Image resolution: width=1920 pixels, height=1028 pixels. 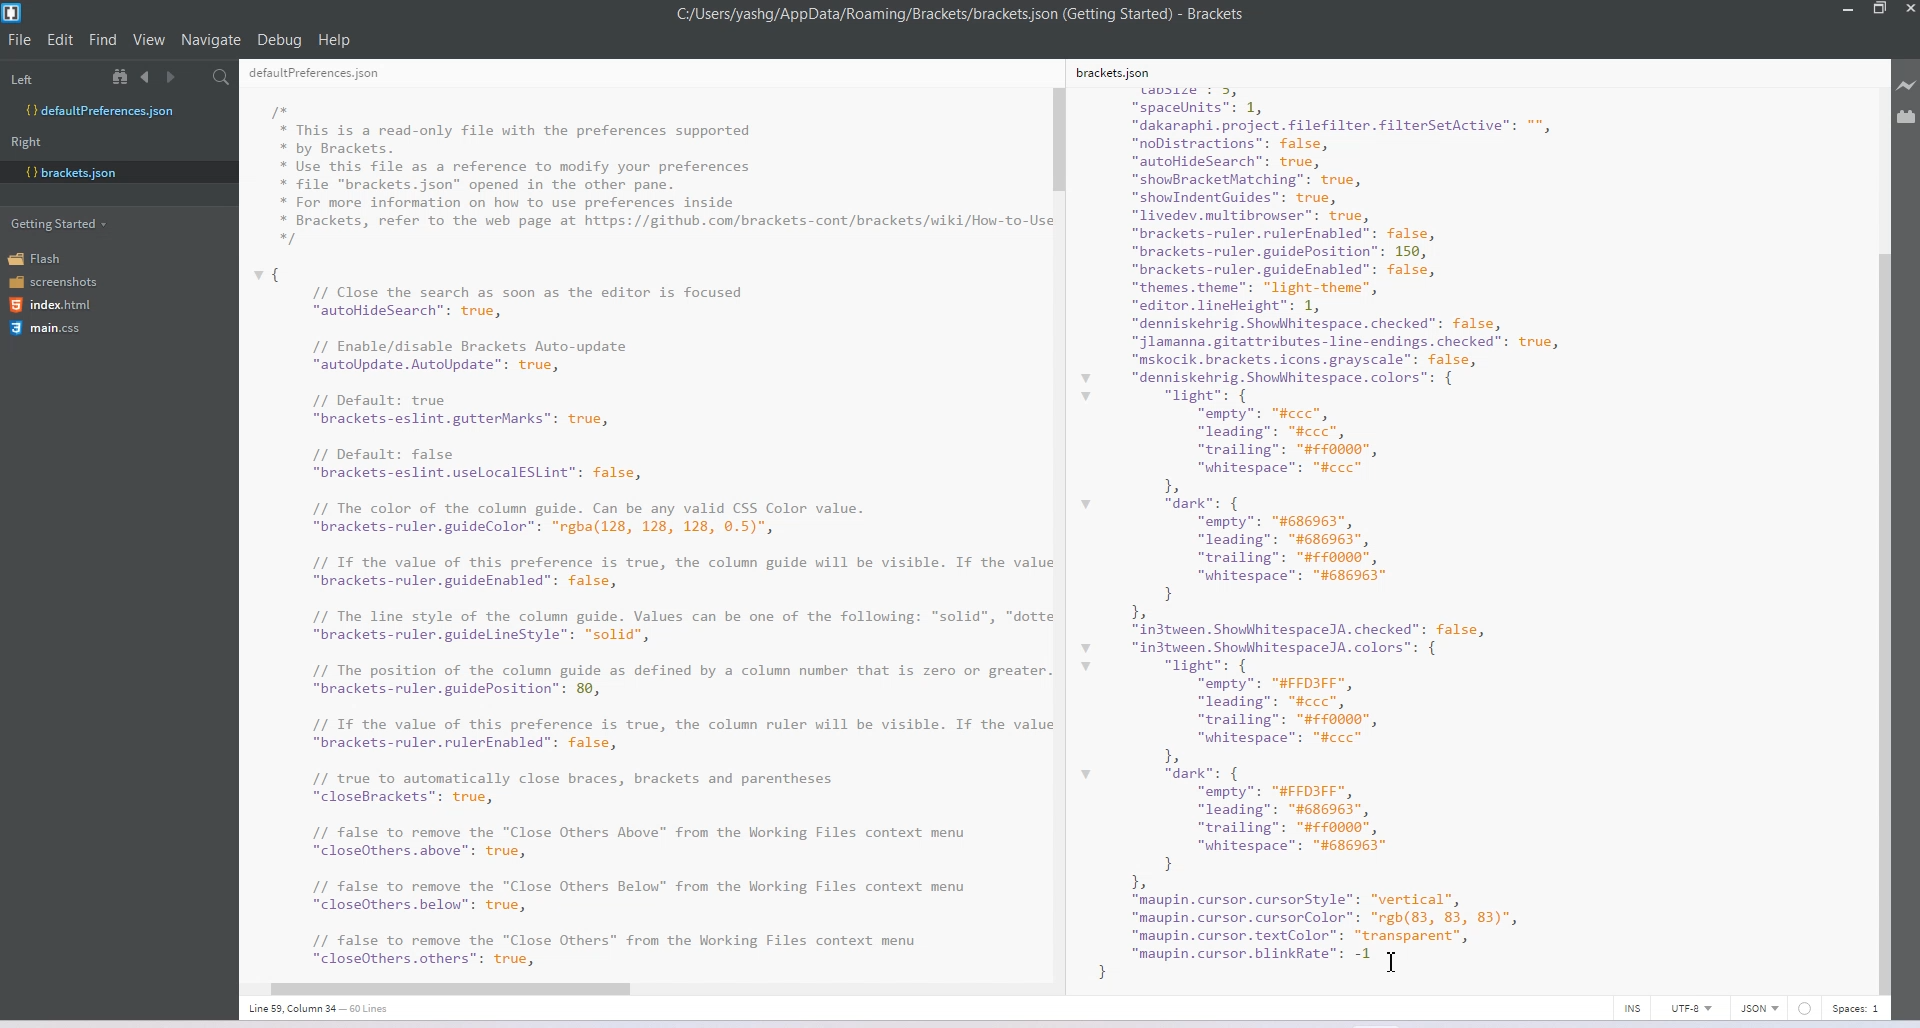 I want to click on Help, so click(x=342, y=37).